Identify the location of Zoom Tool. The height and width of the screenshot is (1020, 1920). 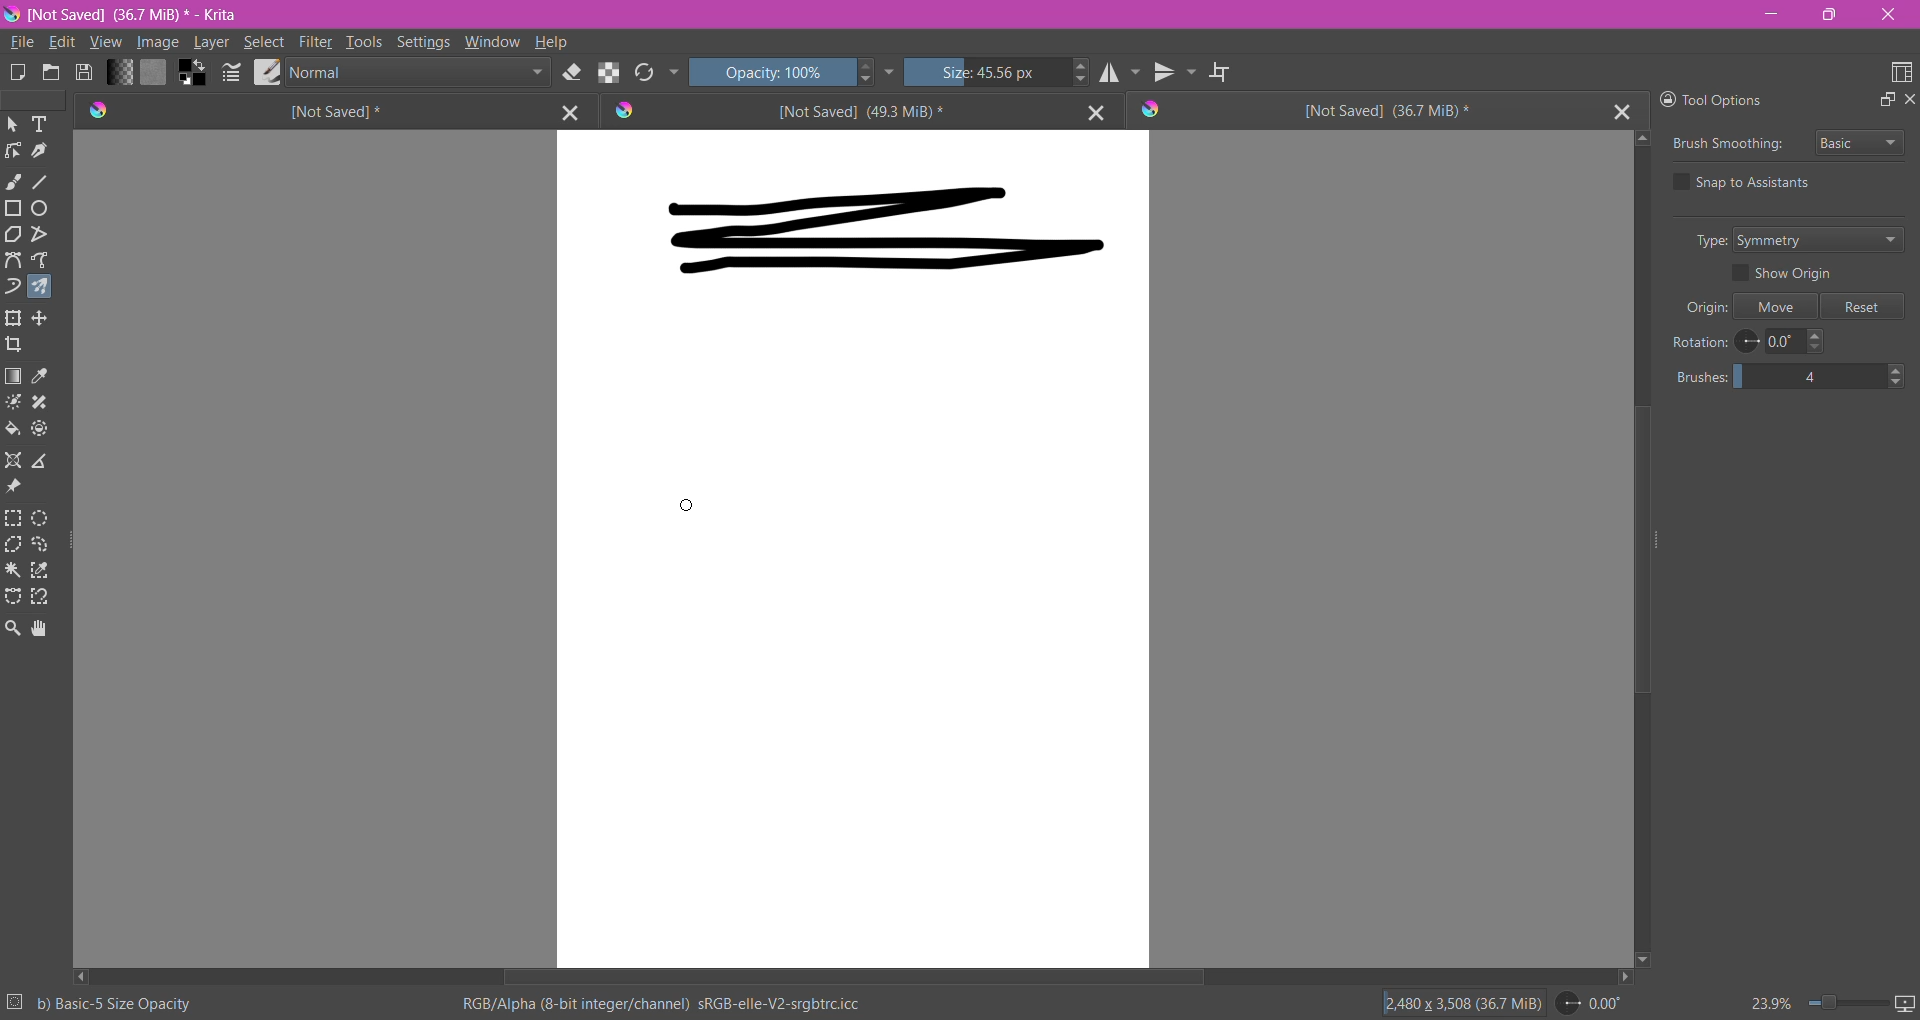
(14, 629).